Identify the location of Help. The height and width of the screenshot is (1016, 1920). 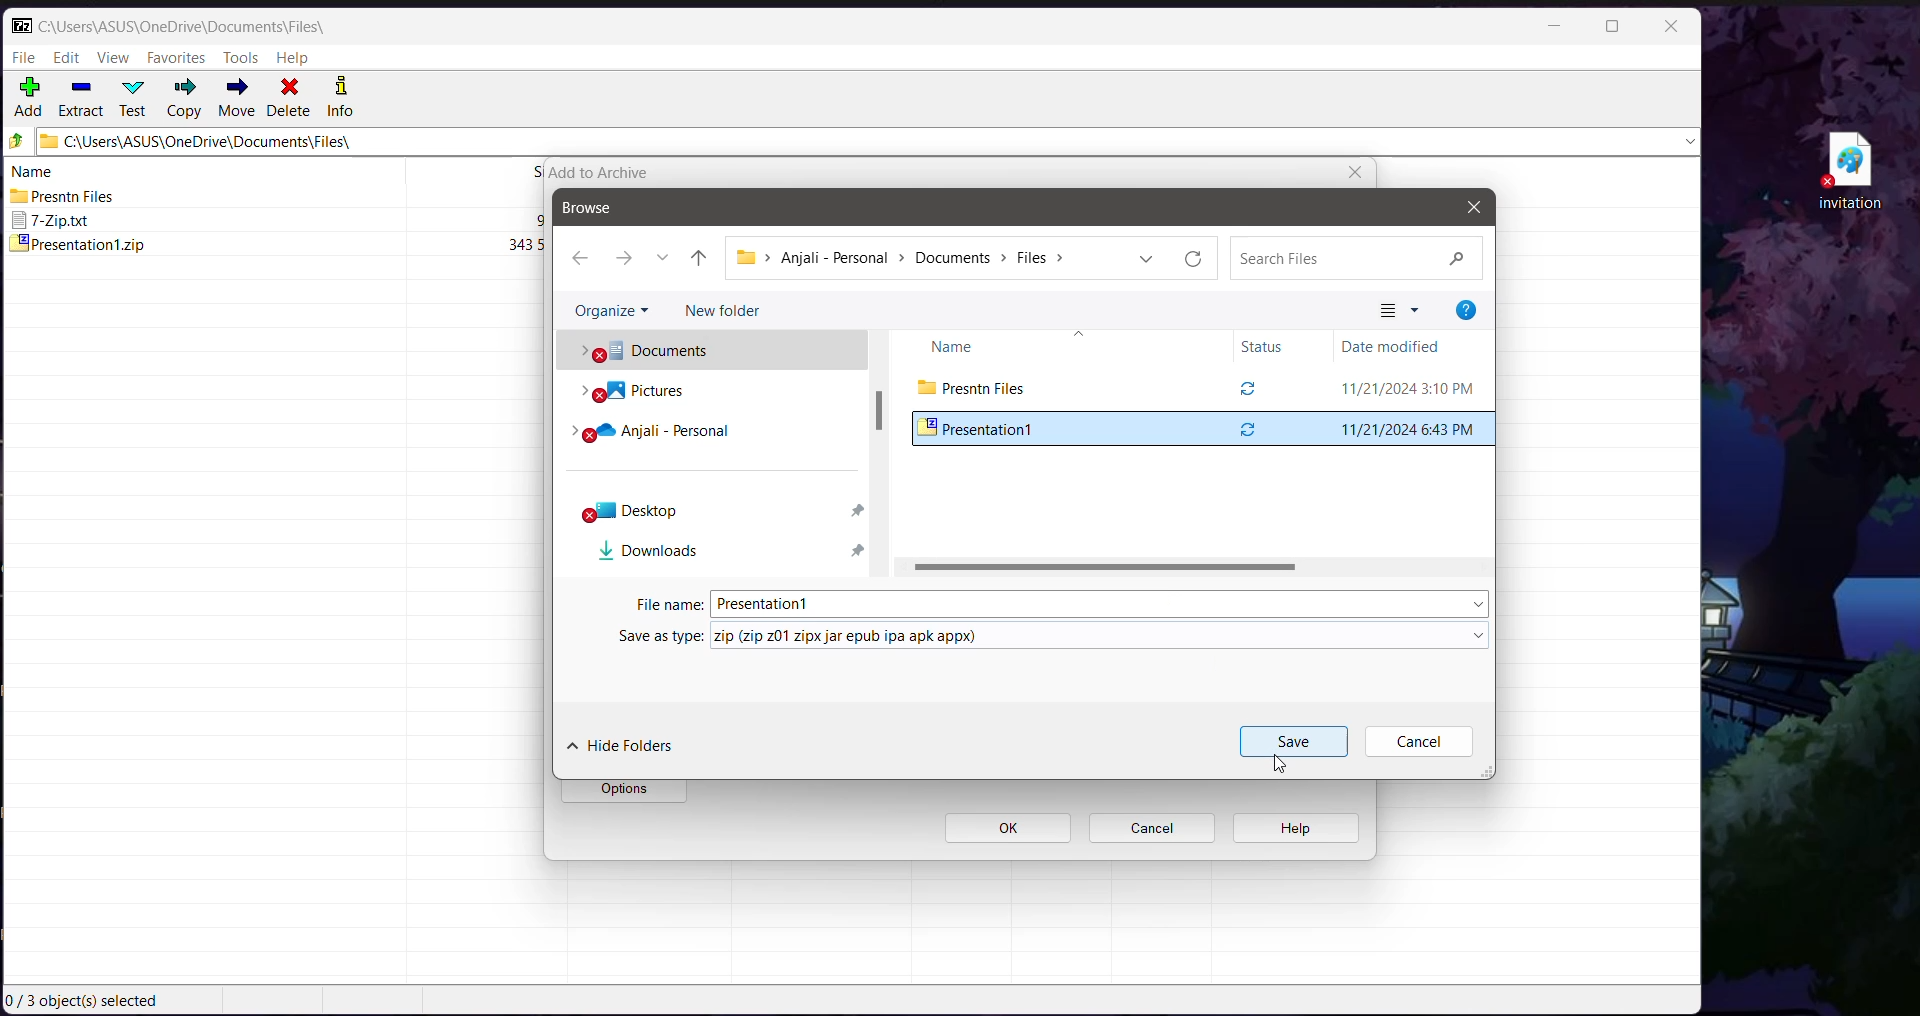
(294, 58).